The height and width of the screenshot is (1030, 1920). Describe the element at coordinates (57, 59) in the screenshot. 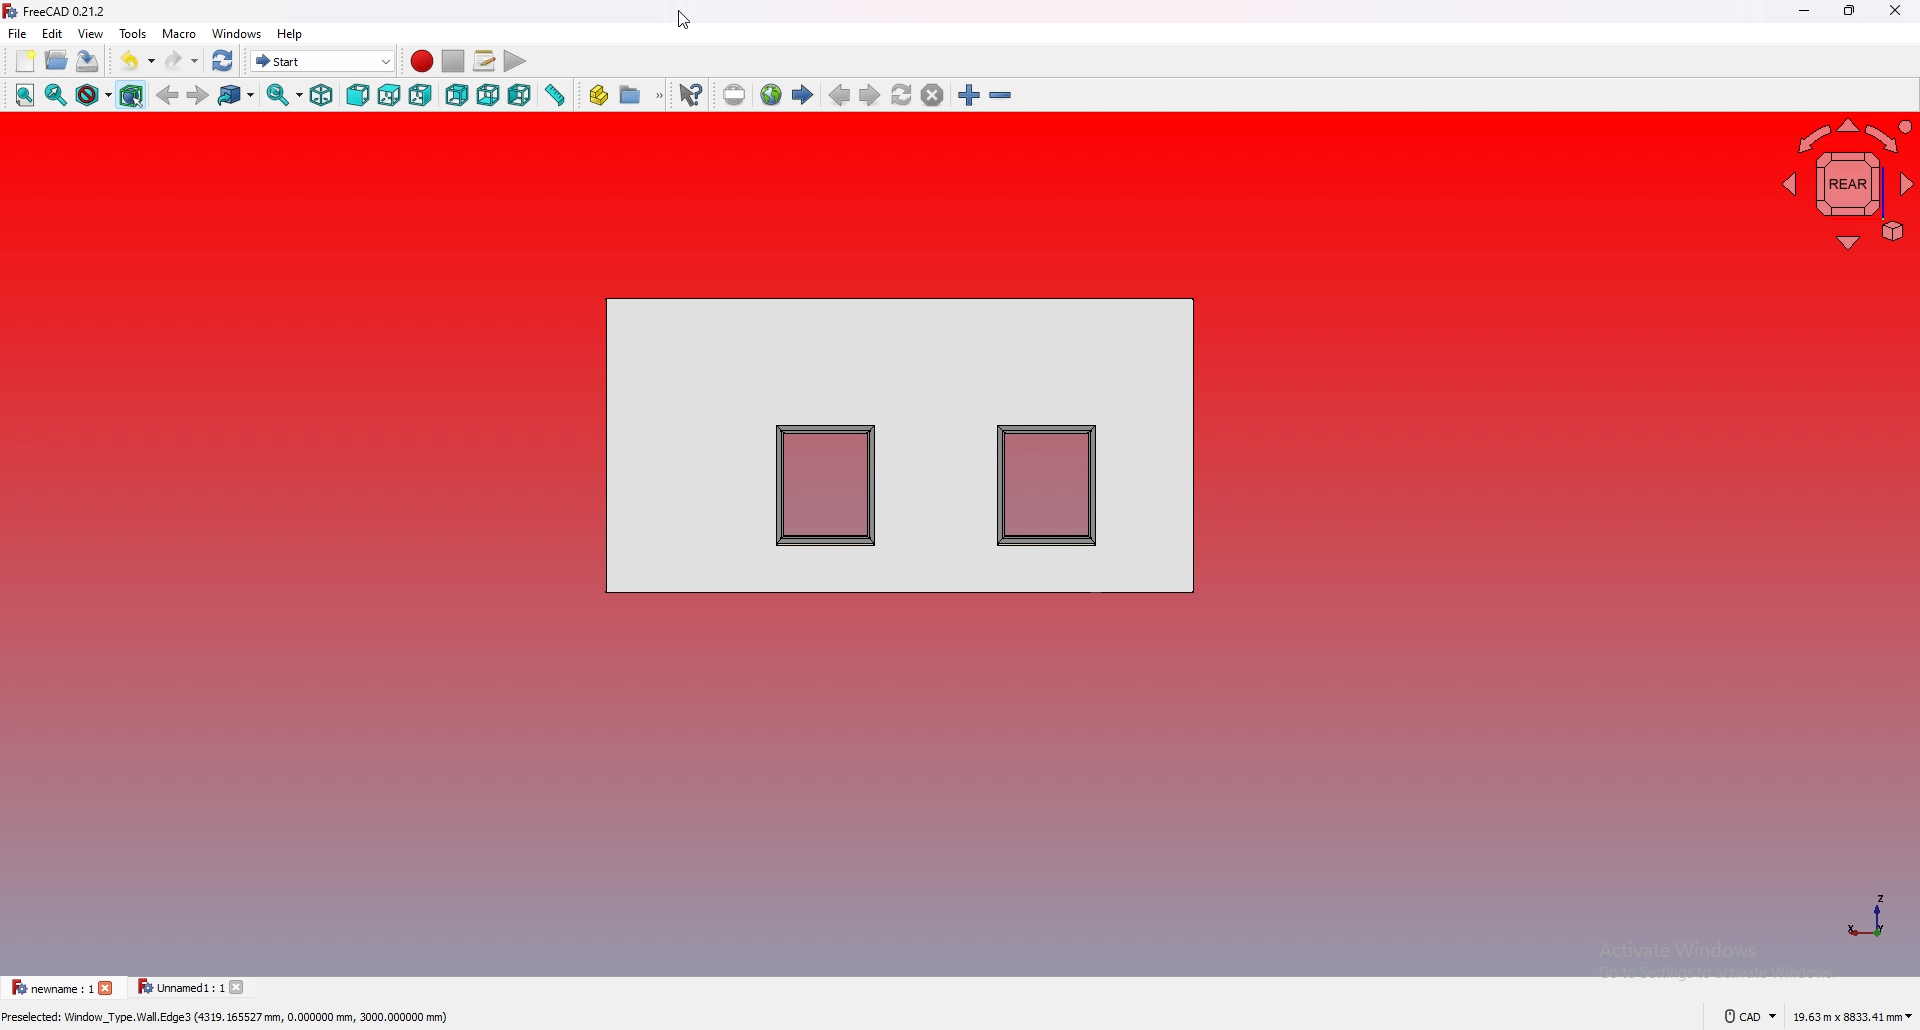

I see `open` at that location.